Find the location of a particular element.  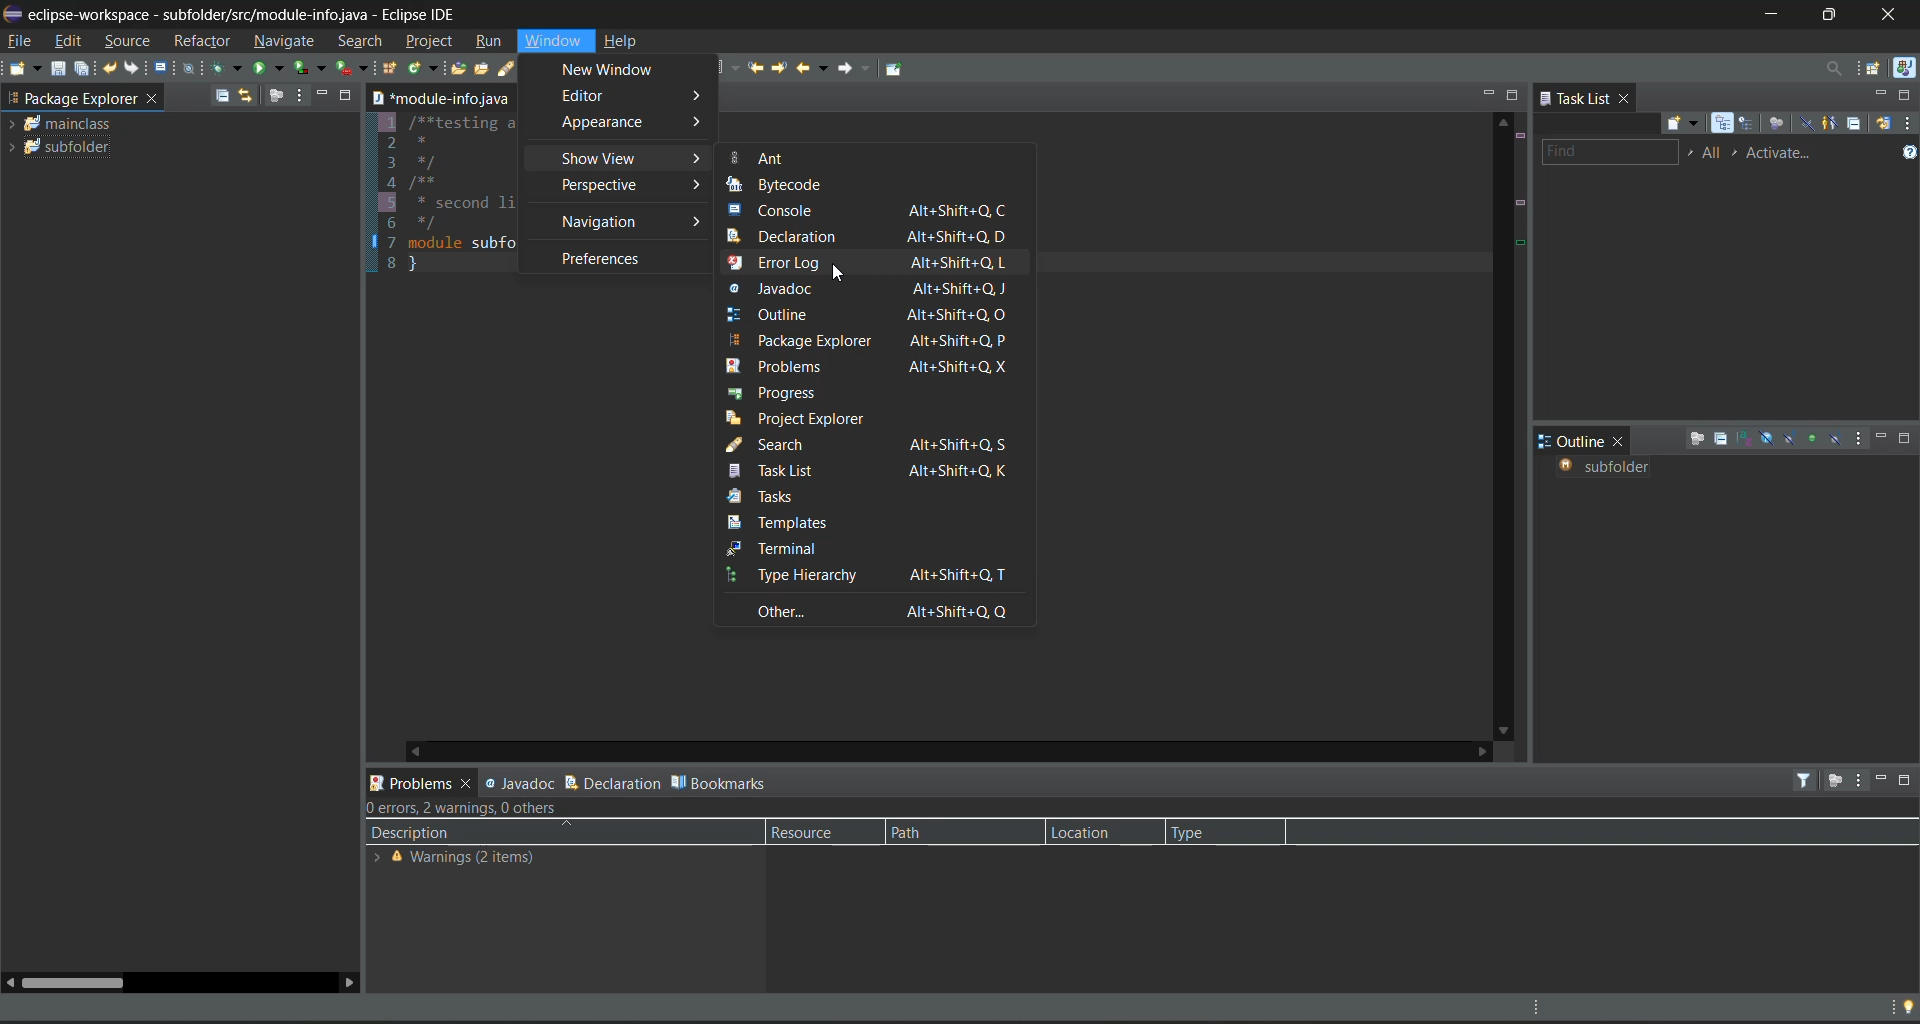

java is located at coordinates (1906, 70).